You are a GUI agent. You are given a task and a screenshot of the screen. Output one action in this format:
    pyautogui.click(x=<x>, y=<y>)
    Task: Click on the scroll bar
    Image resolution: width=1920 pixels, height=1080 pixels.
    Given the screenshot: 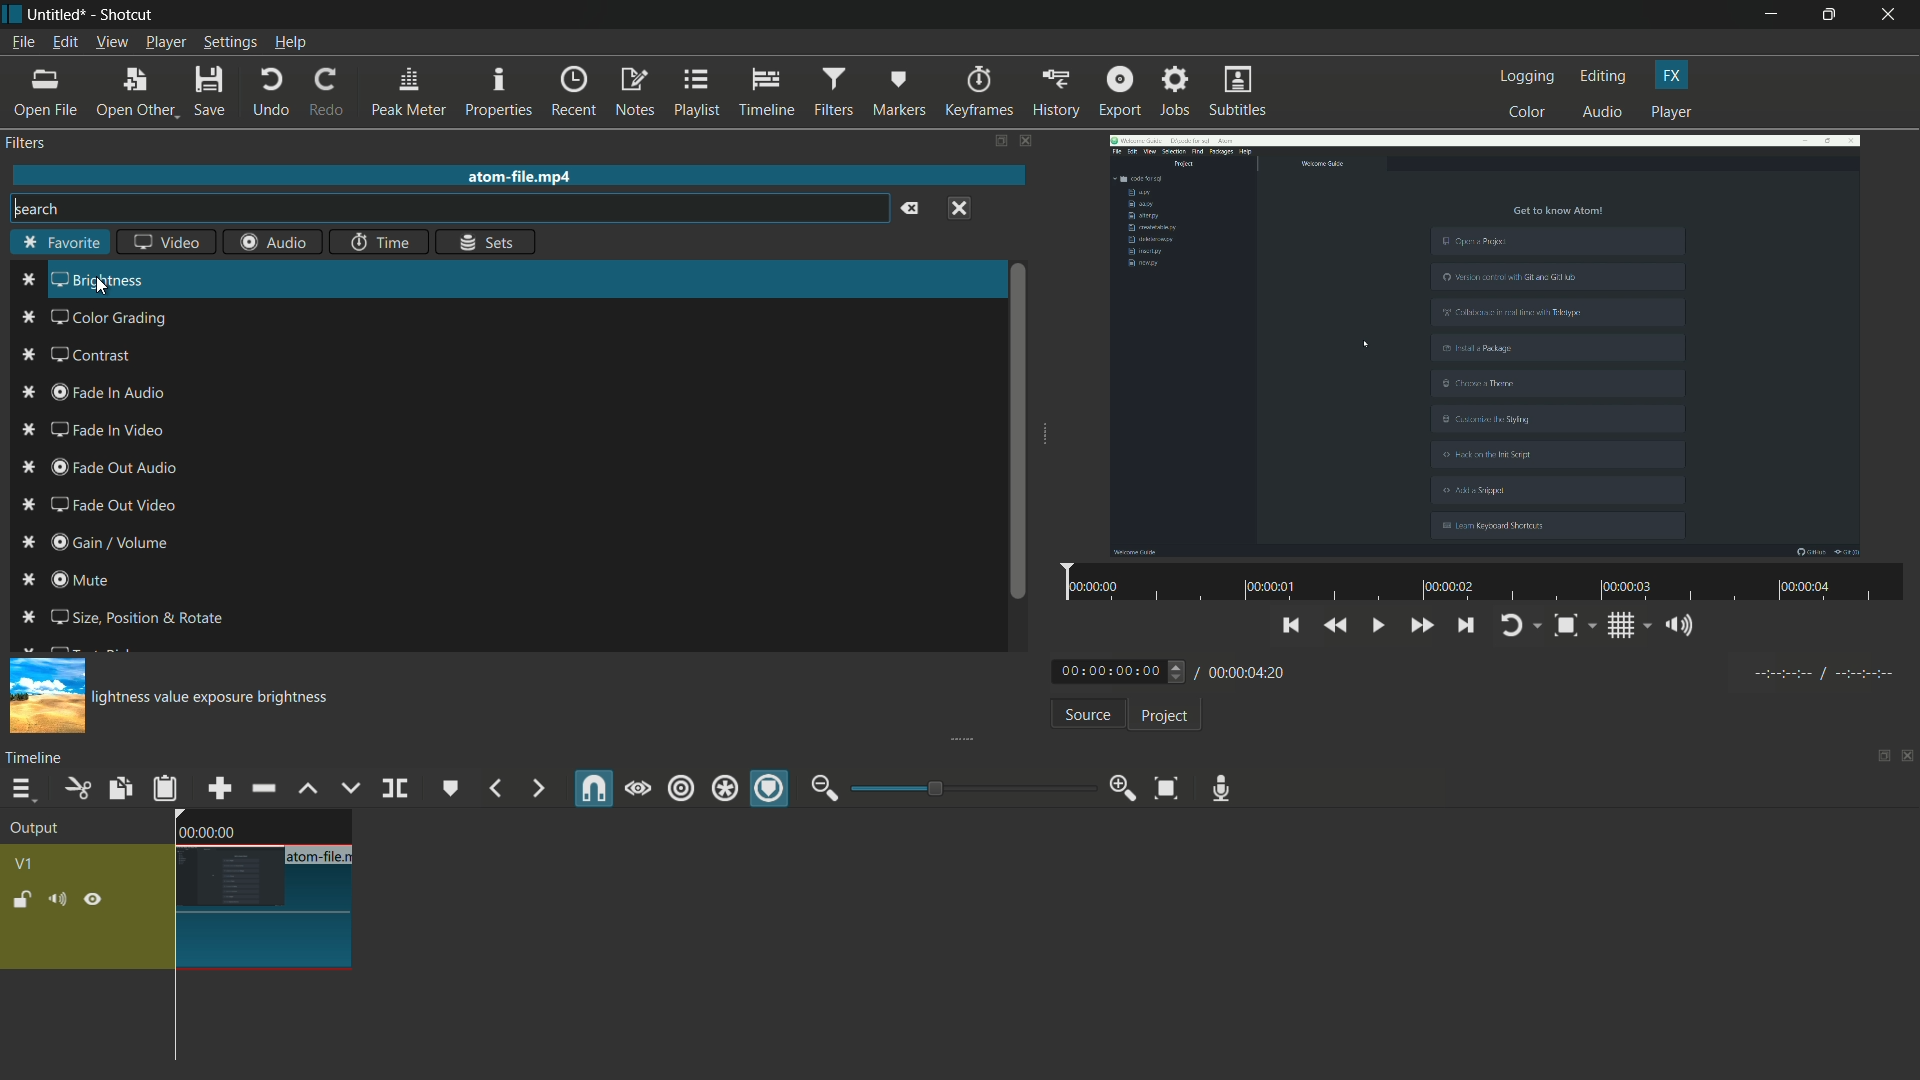 What is the action you would take?
    pyautogui.click(x=1013, y=432)
    